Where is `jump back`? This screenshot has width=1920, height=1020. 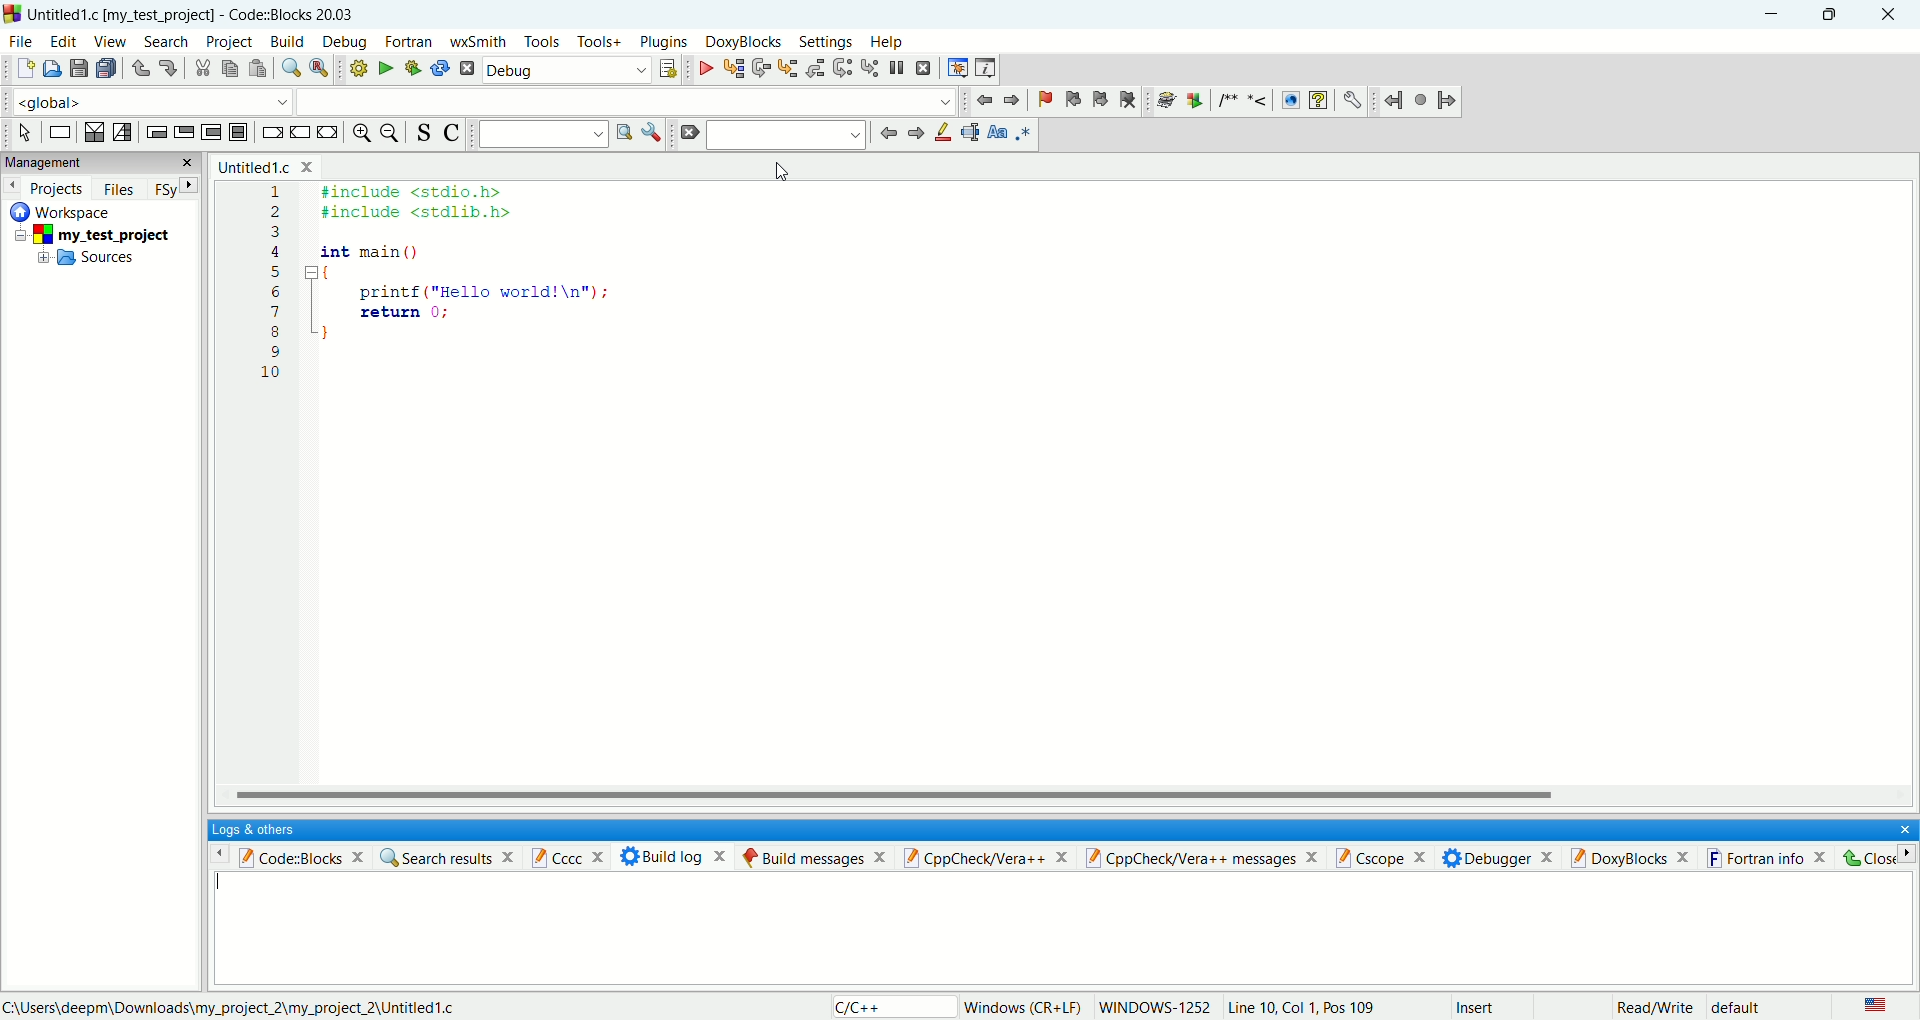 jump back is located at coordinates (888, 133).